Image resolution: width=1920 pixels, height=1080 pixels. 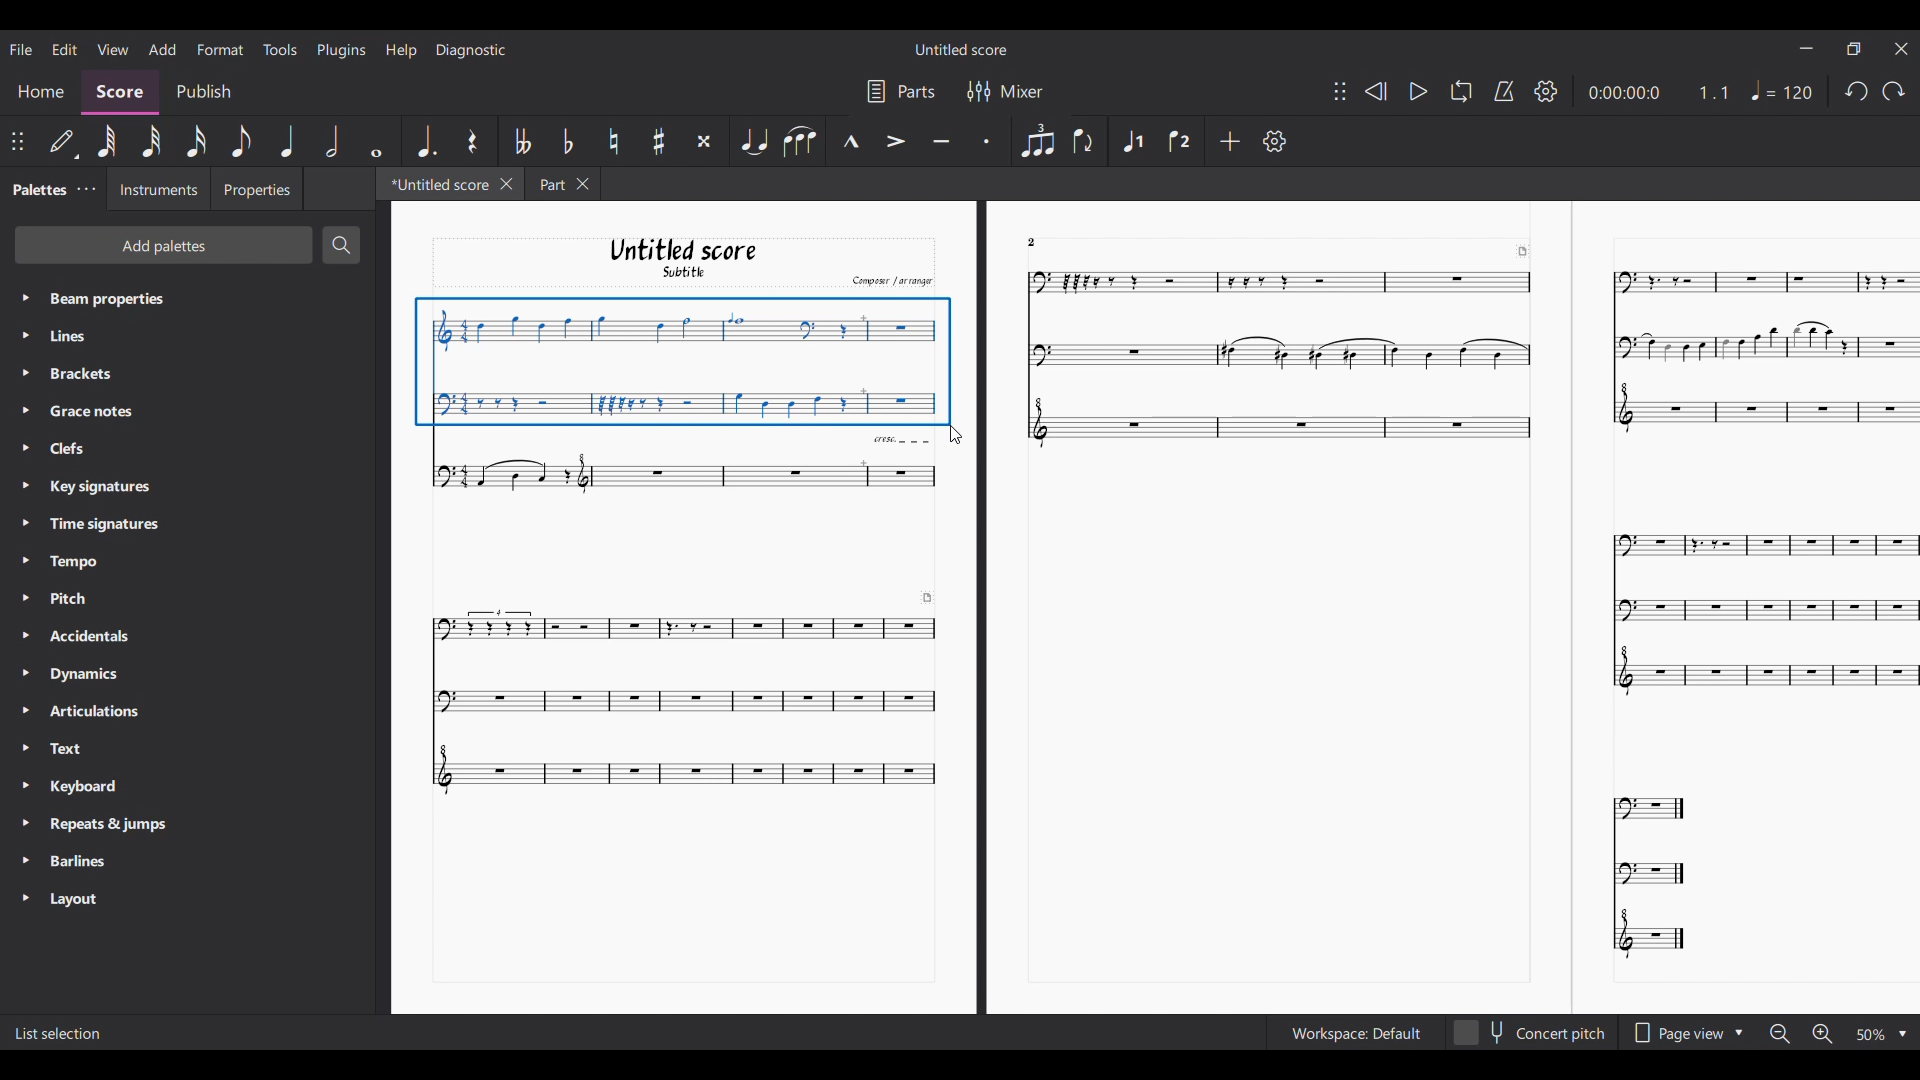 I want to click on Slur, so click(x=800, y=141).